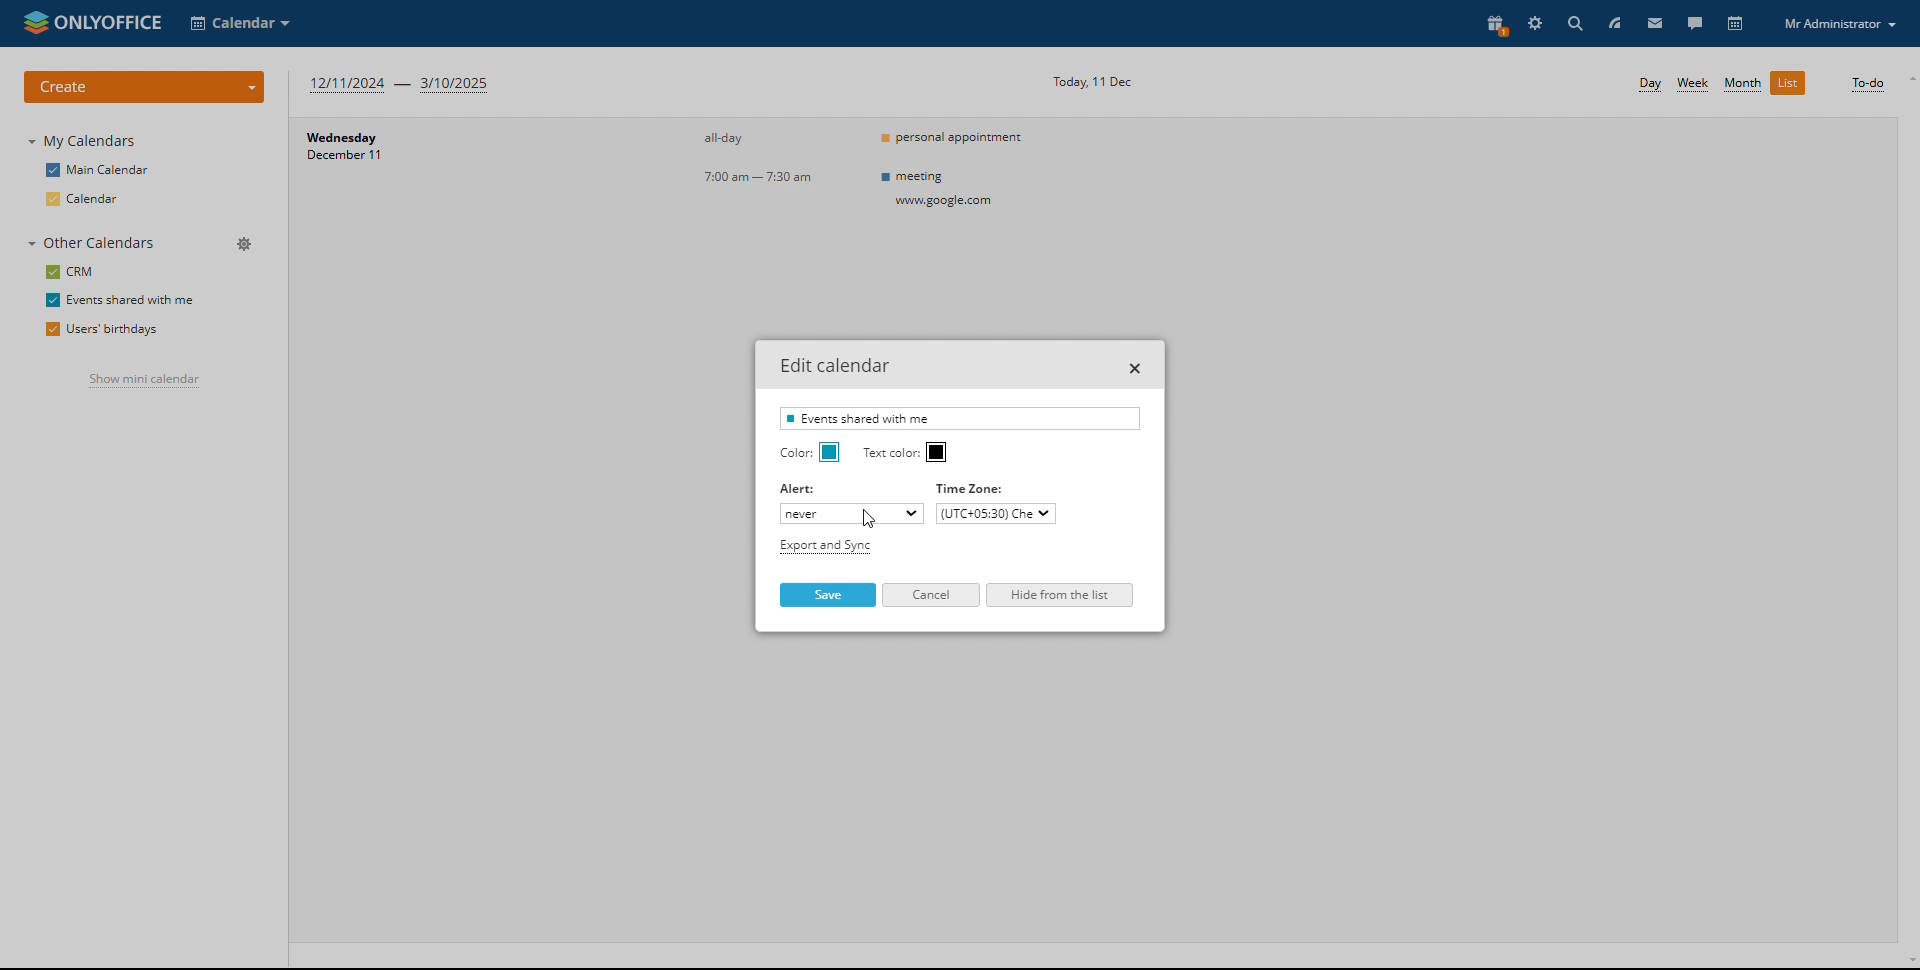 The image size is (1920, 970). I want to click on create, so click(145, 87).